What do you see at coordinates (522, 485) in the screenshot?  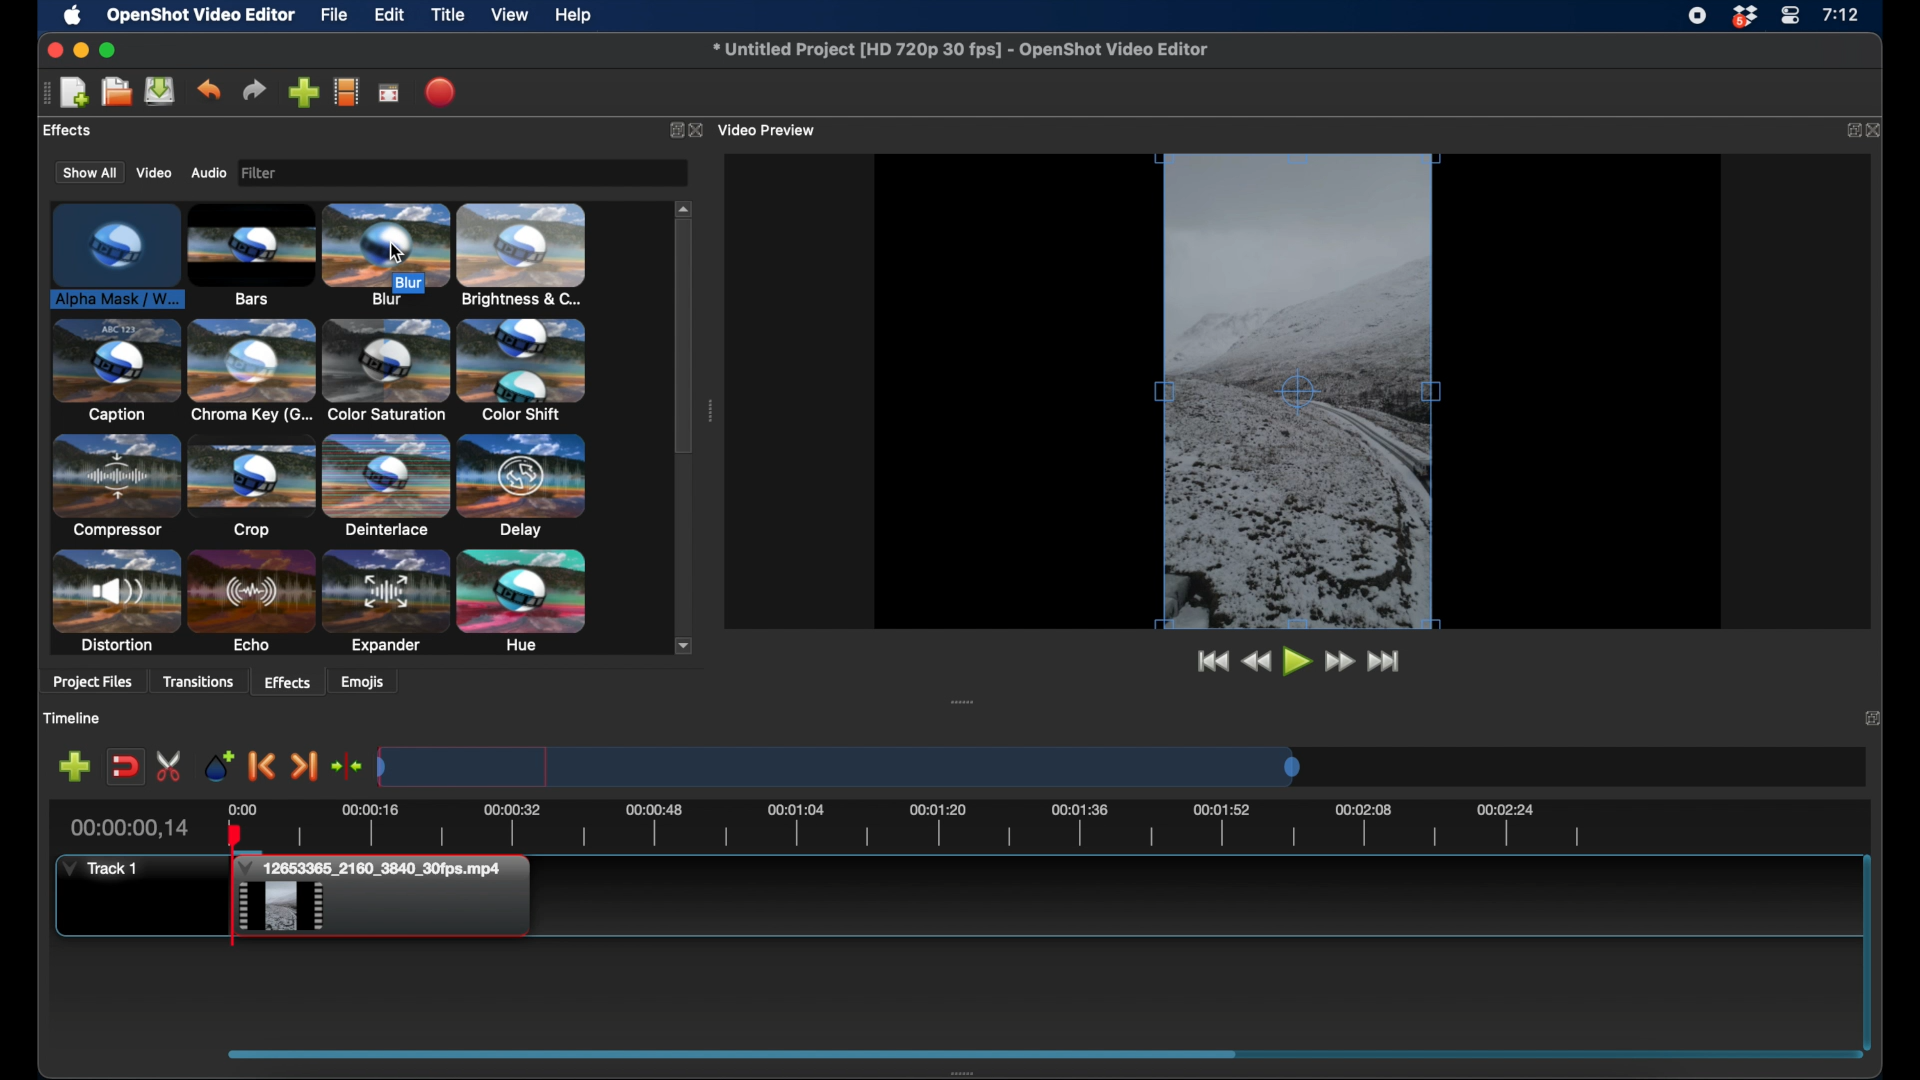 I see `delay` at bounding box center [522, 485].